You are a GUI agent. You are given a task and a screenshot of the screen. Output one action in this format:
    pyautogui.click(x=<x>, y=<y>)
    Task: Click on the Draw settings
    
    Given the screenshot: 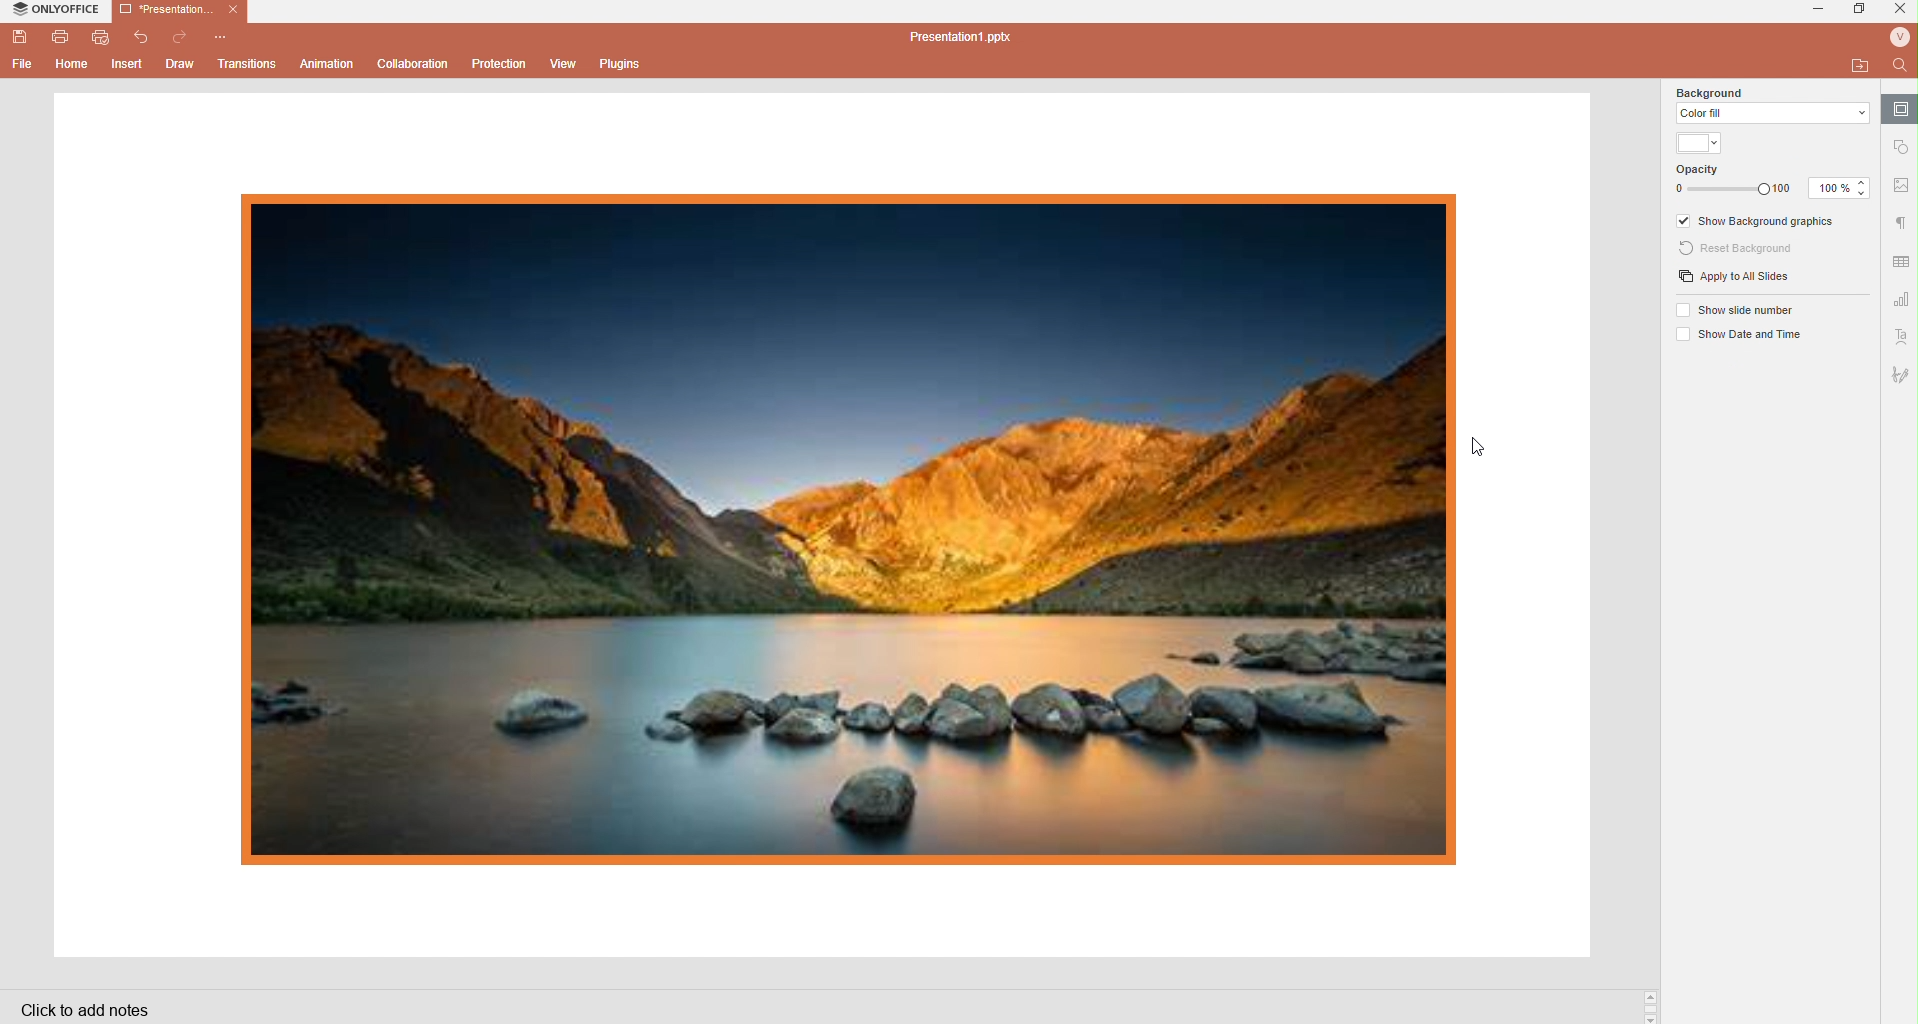 What is the action you would take?
    pyautogui.click(x=1900, y=376)
    